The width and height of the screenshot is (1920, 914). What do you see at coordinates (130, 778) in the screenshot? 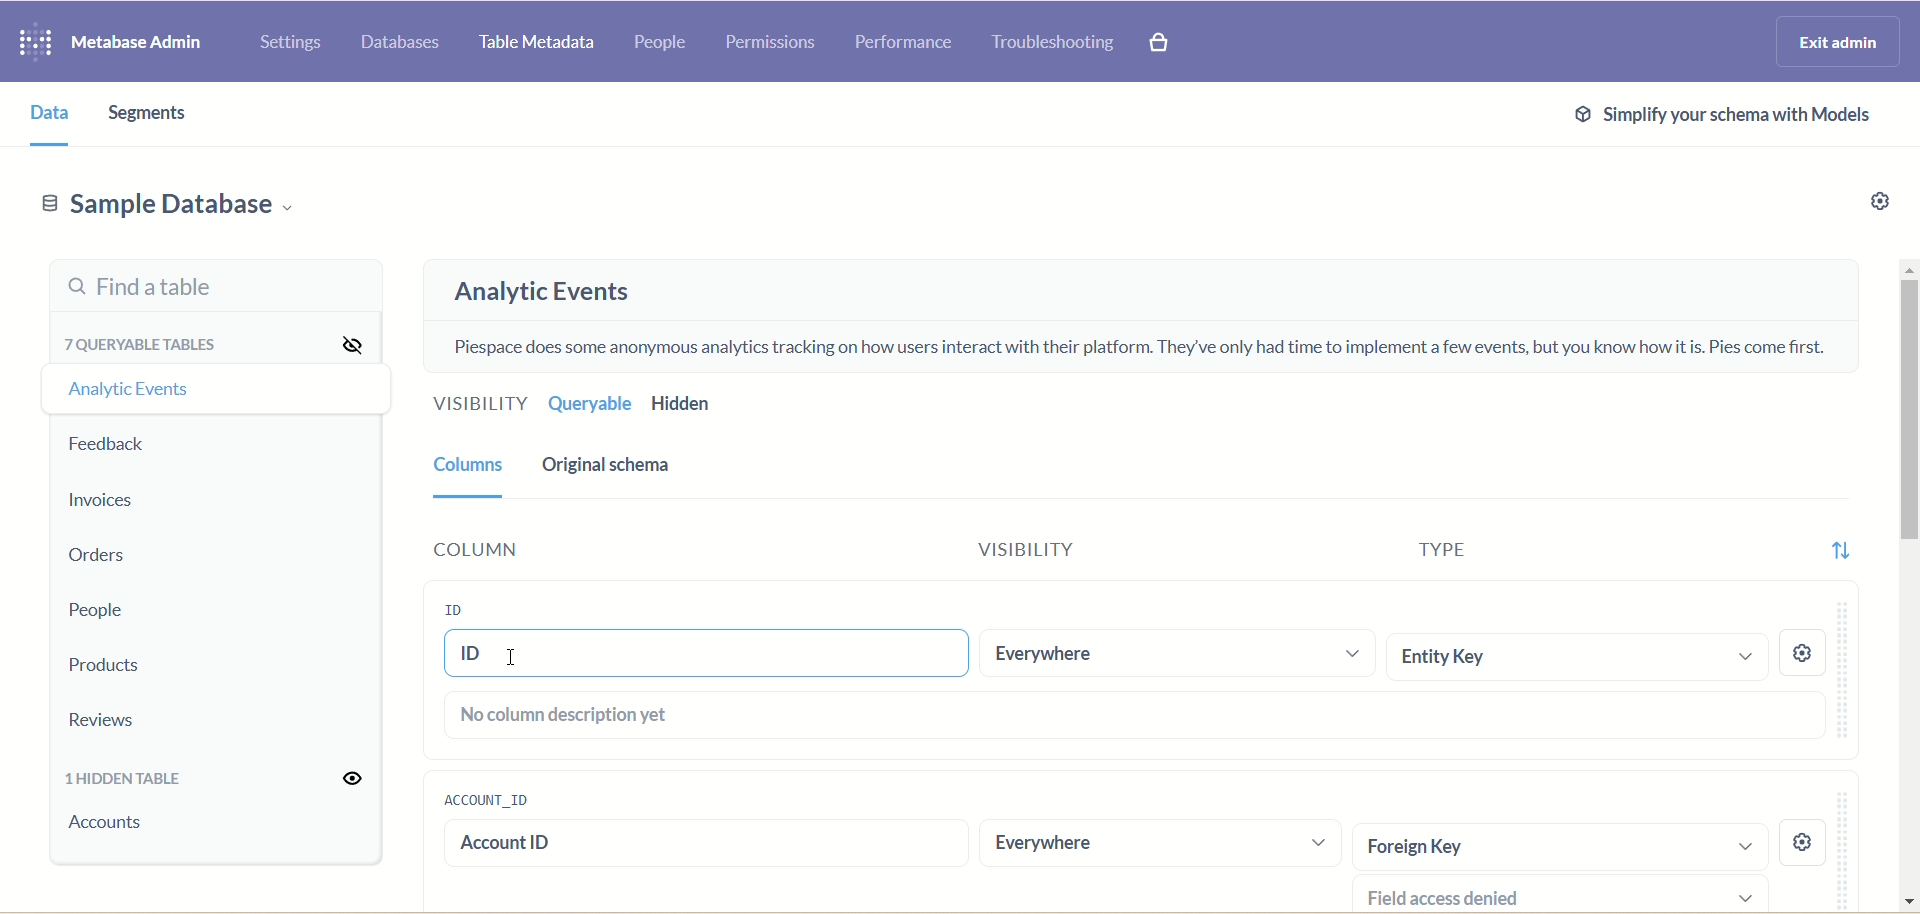
I see `1 hidden table` at bounding box center [130, 778].